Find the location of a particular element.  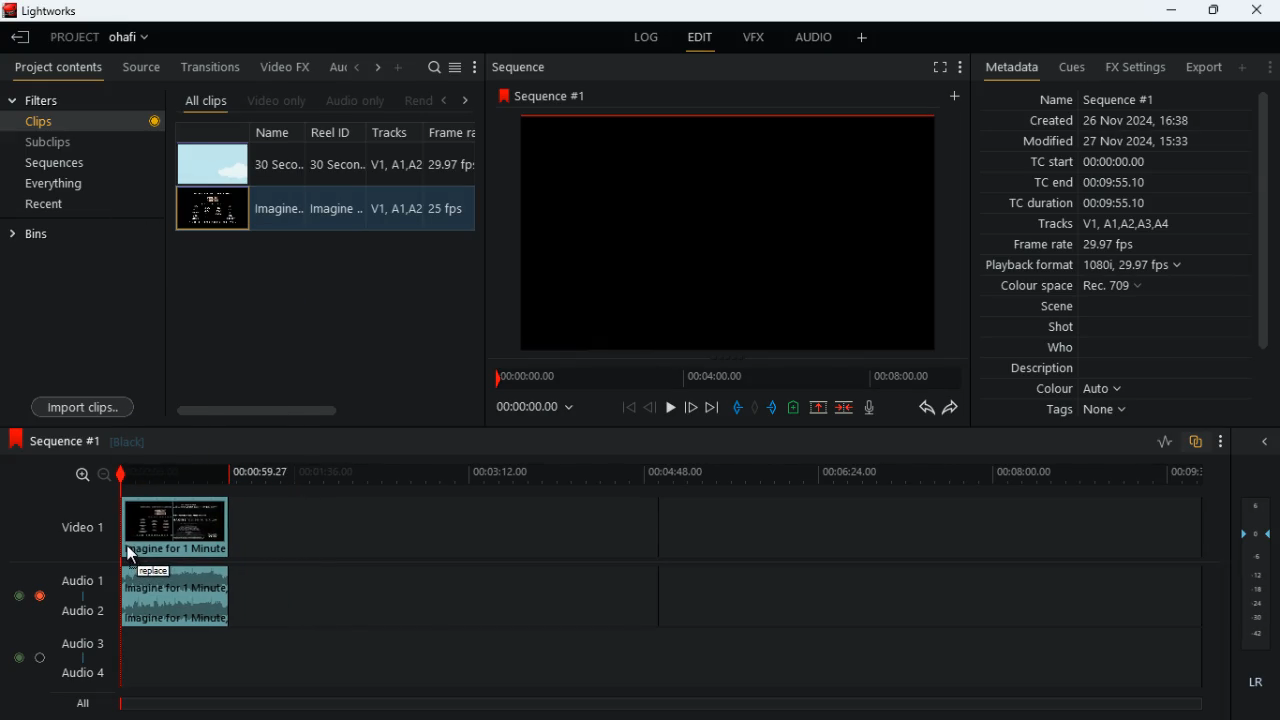

menu is located at coordinates (960, 65).